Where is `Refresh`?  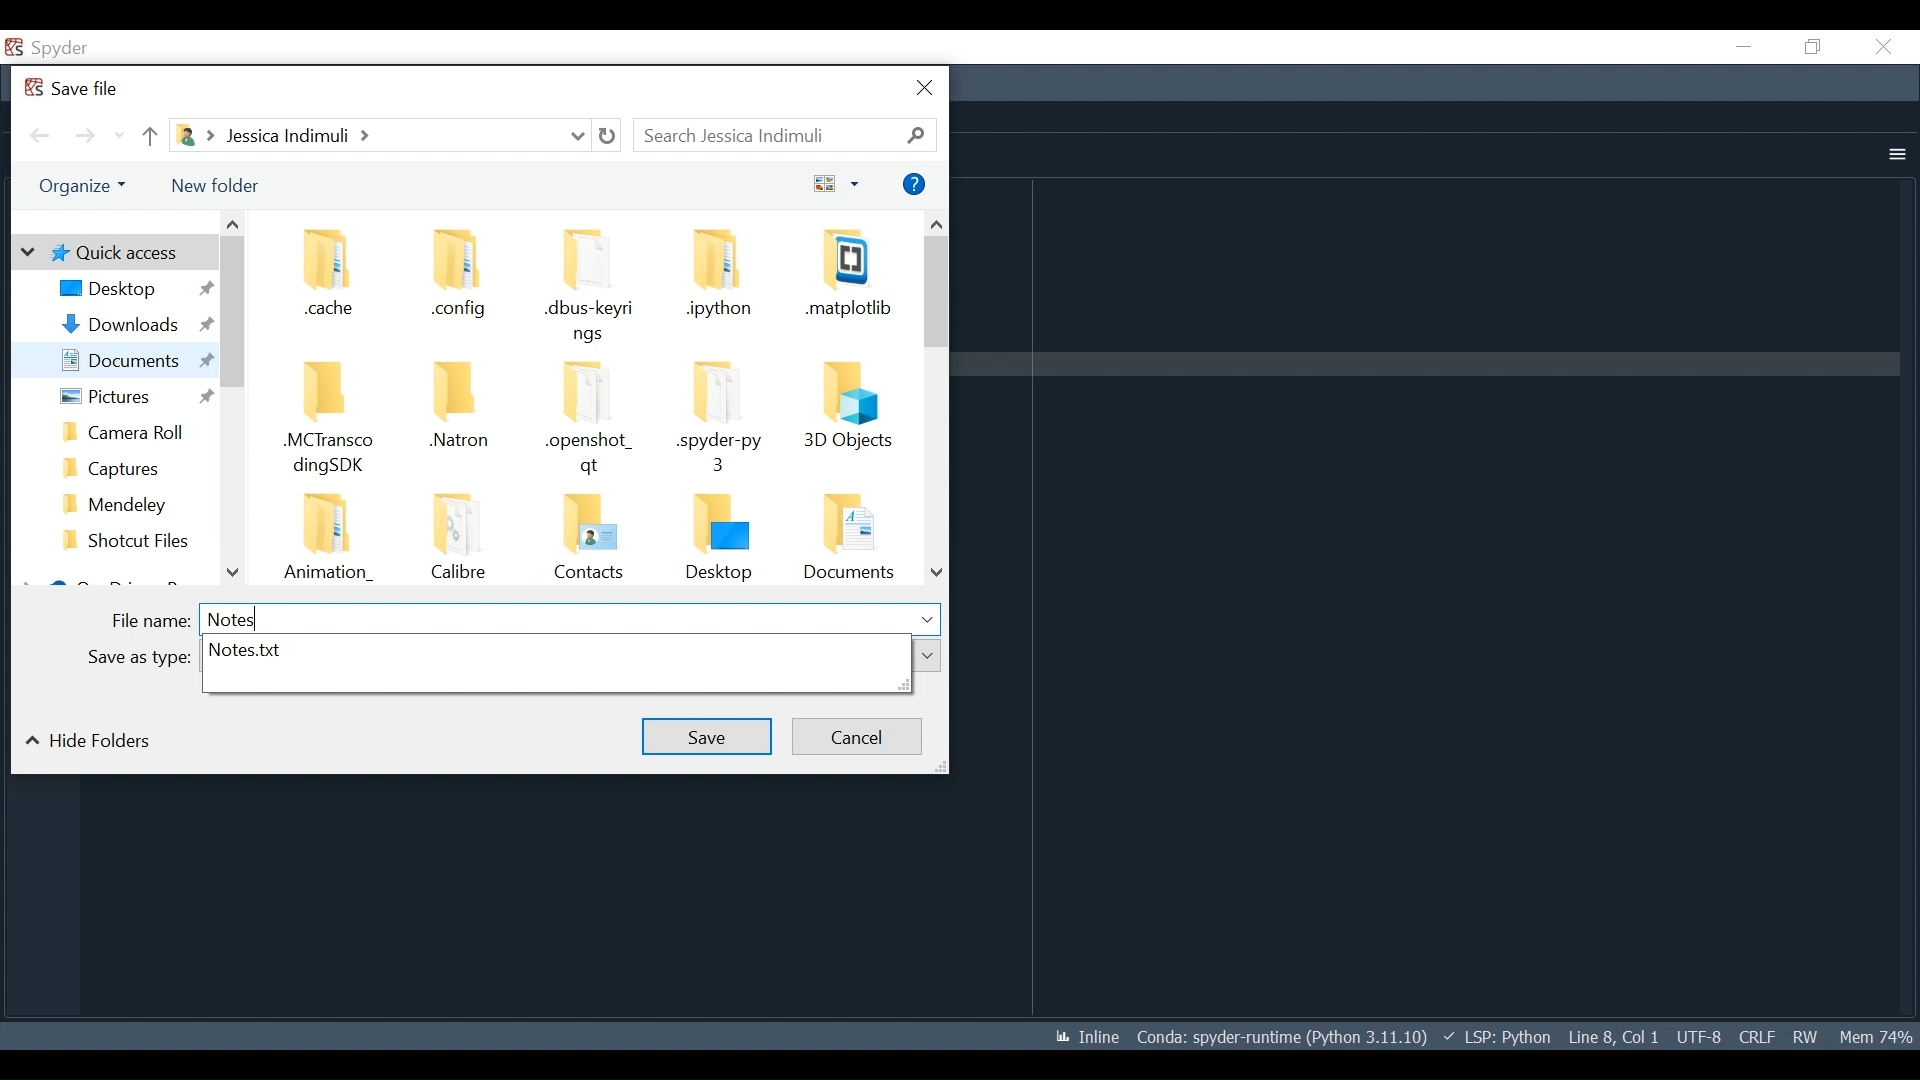 Refresh is located at coordinates (607, 136).